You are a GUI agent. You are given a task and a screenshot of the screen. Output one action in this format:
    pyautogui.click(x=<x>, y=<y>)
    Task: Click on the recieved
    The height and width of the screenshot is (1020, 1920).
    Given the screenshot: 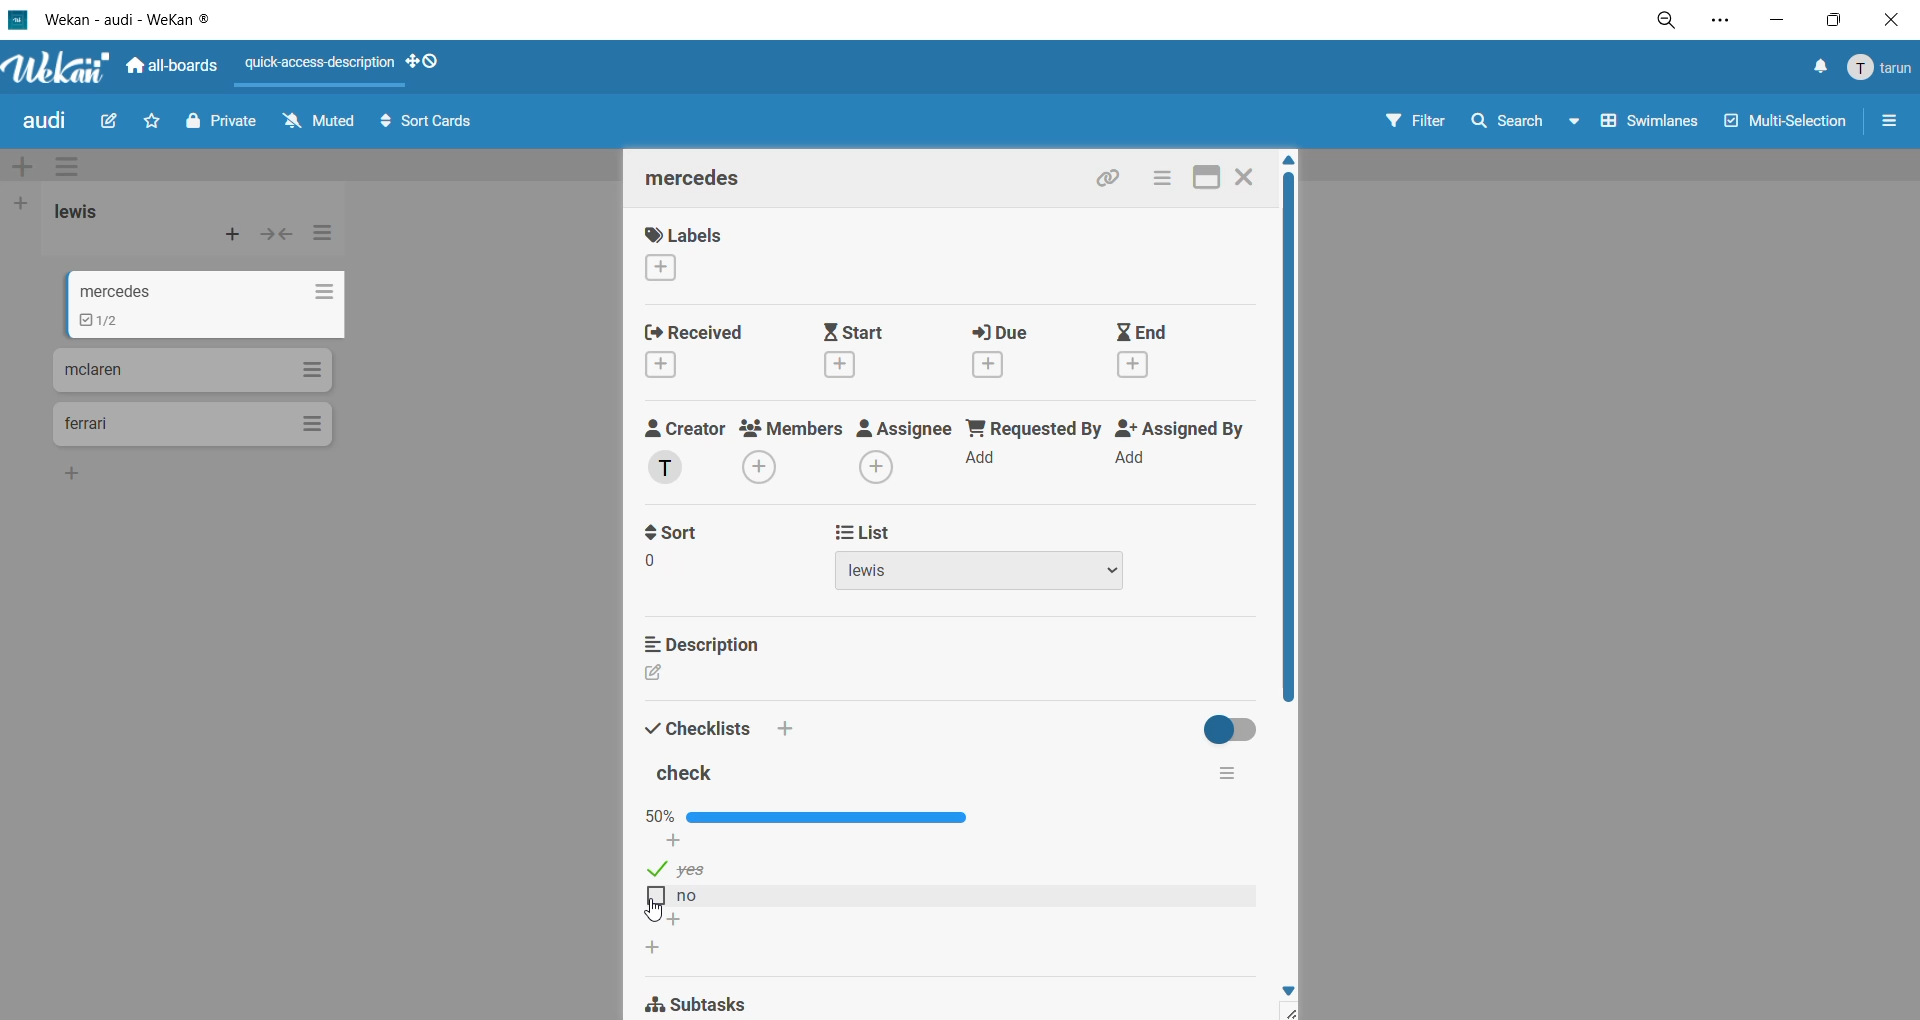 What is the action you would take?
    pyautogui.click(x=719, y=351)
    